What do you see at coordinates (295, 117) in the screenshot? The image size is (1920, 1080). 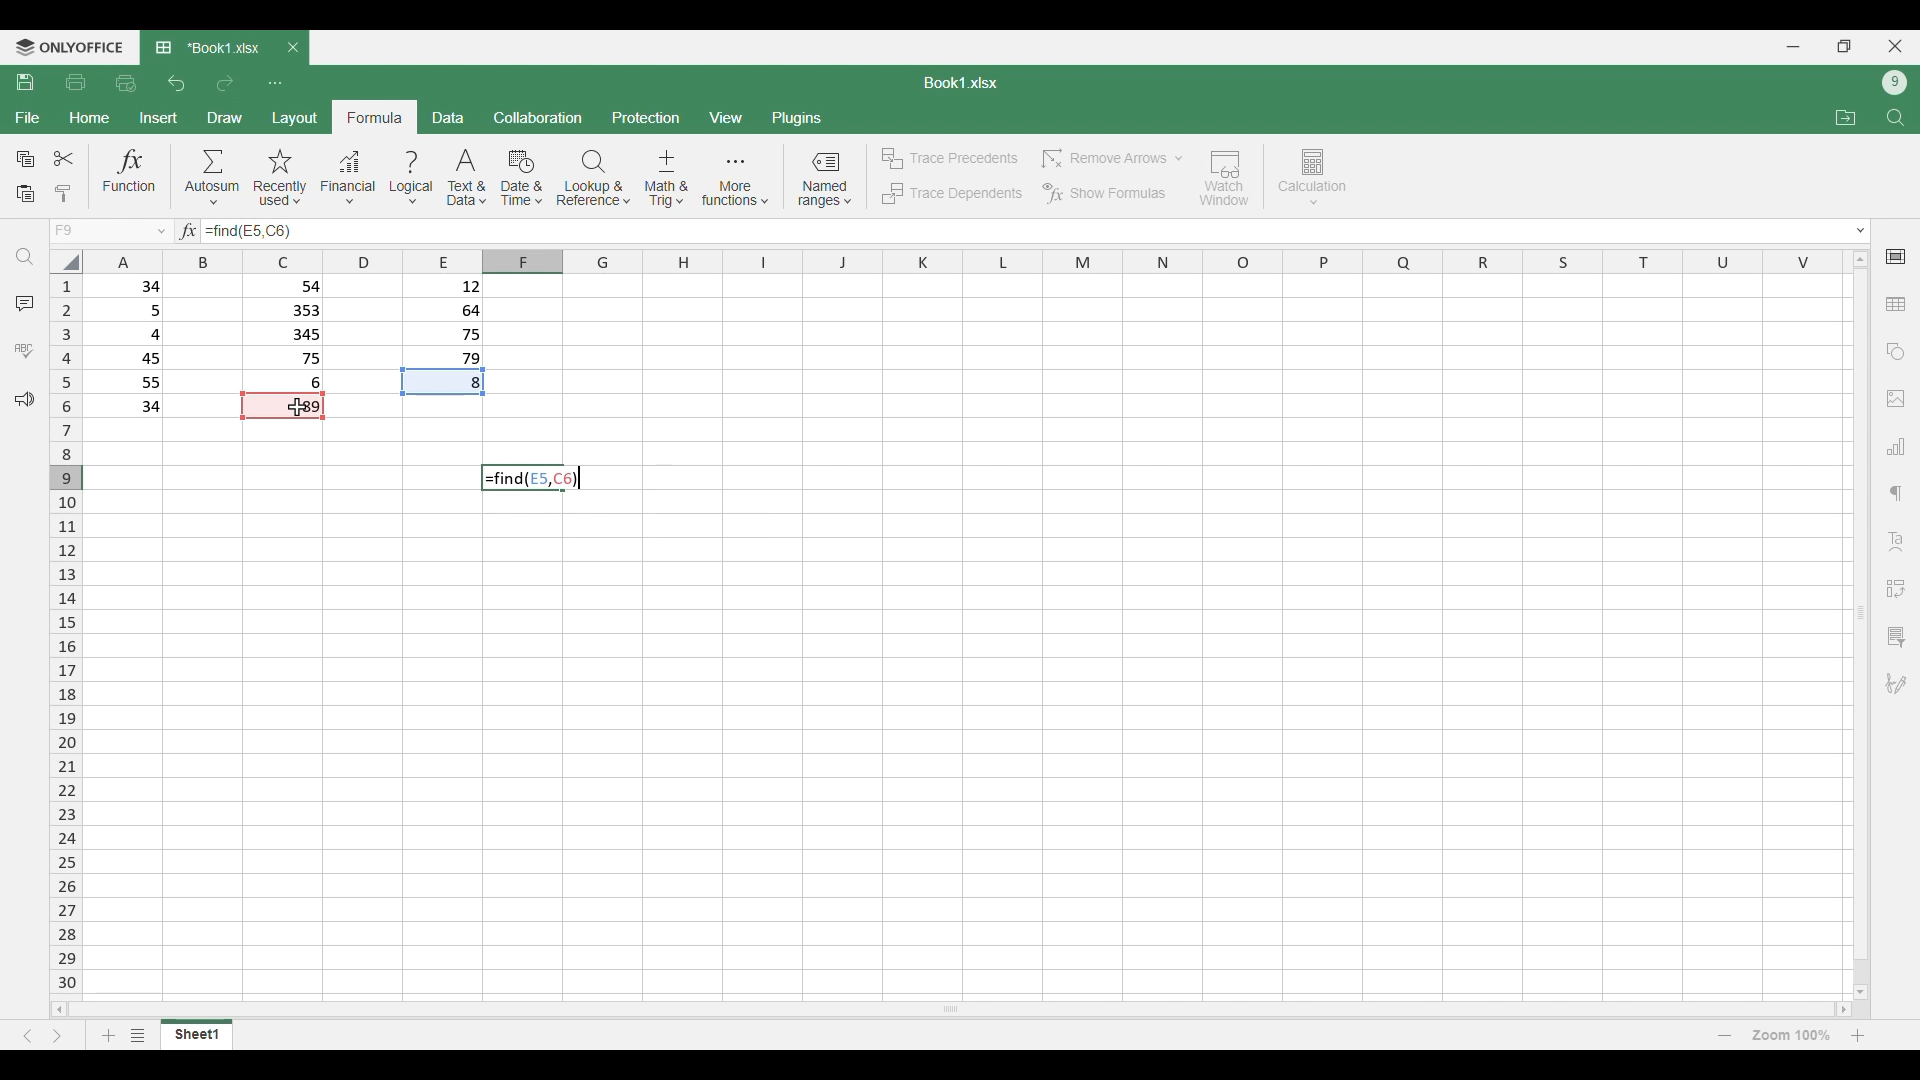 I see `Layout menu` at bounding box center [295, 117].